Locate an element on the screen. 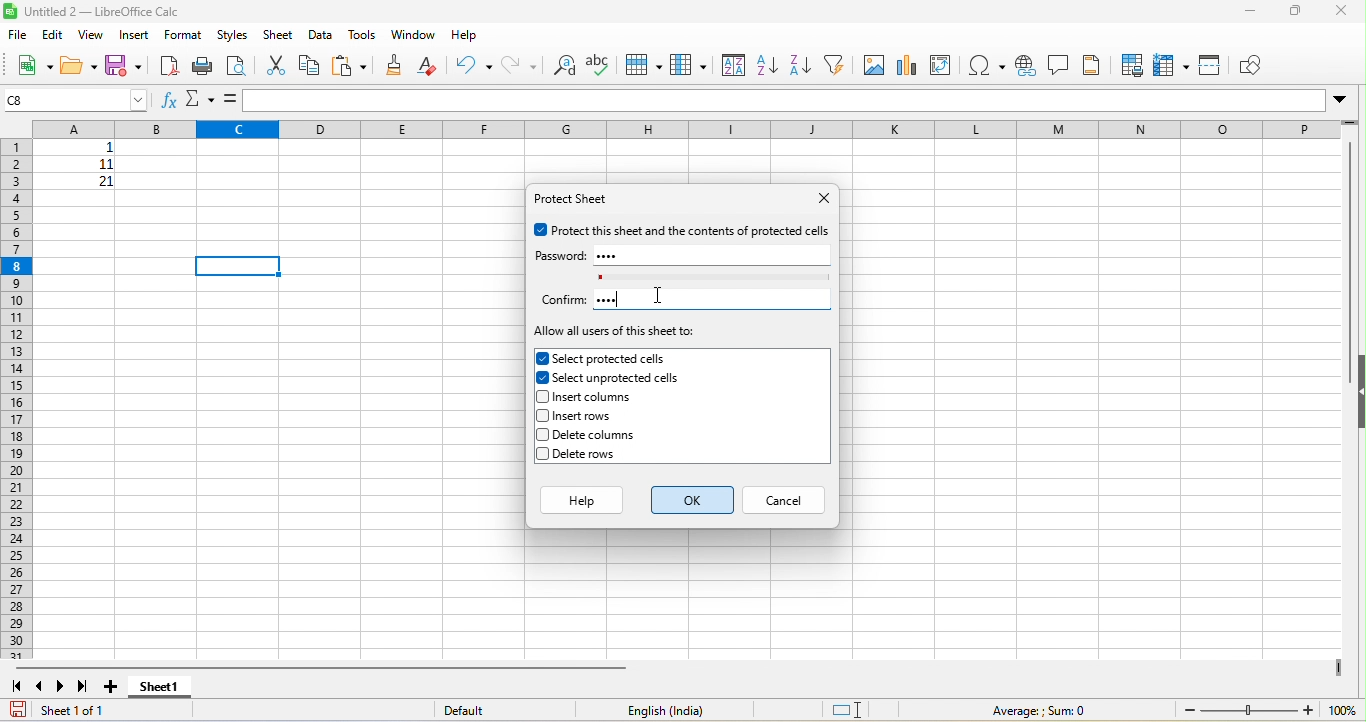  print preview is located at coordinates (236, 65).